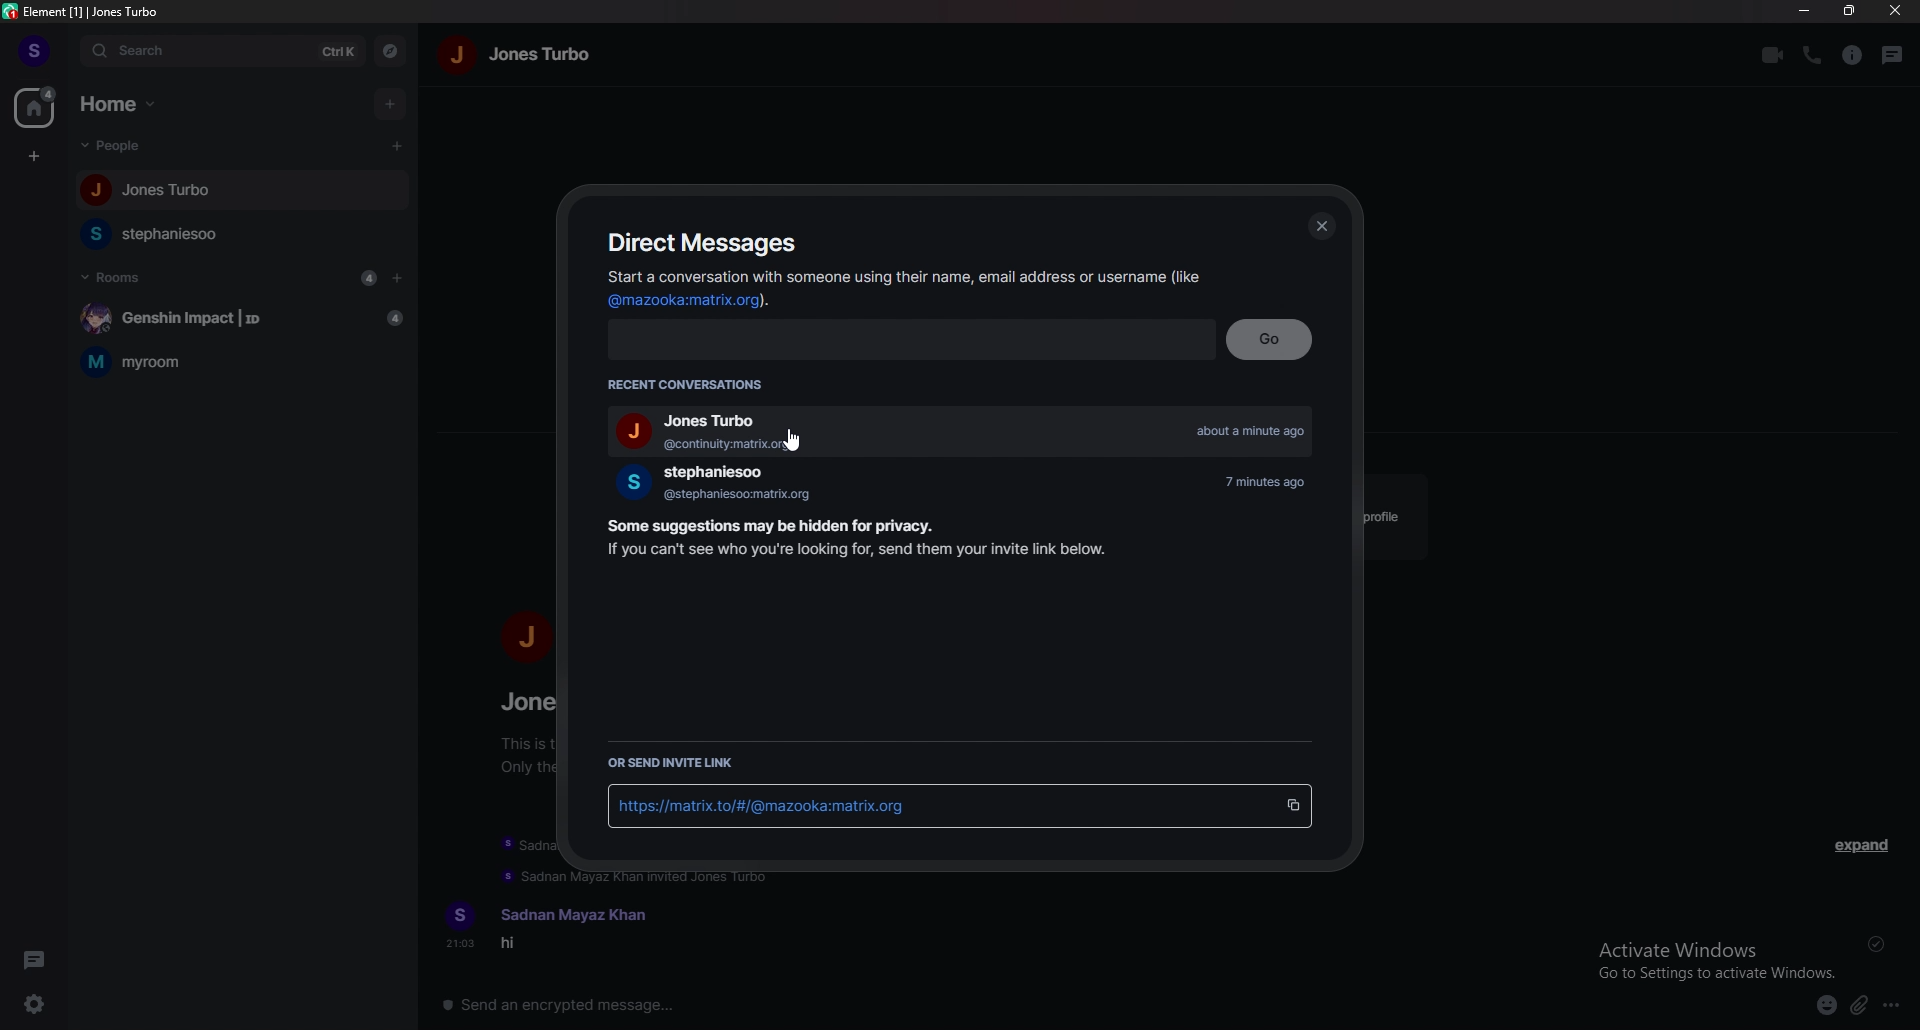 The image size is (1920, 1030). Describe the element at coordinates (38, 1003) in the screenshot. I see `quick settings` at that location.